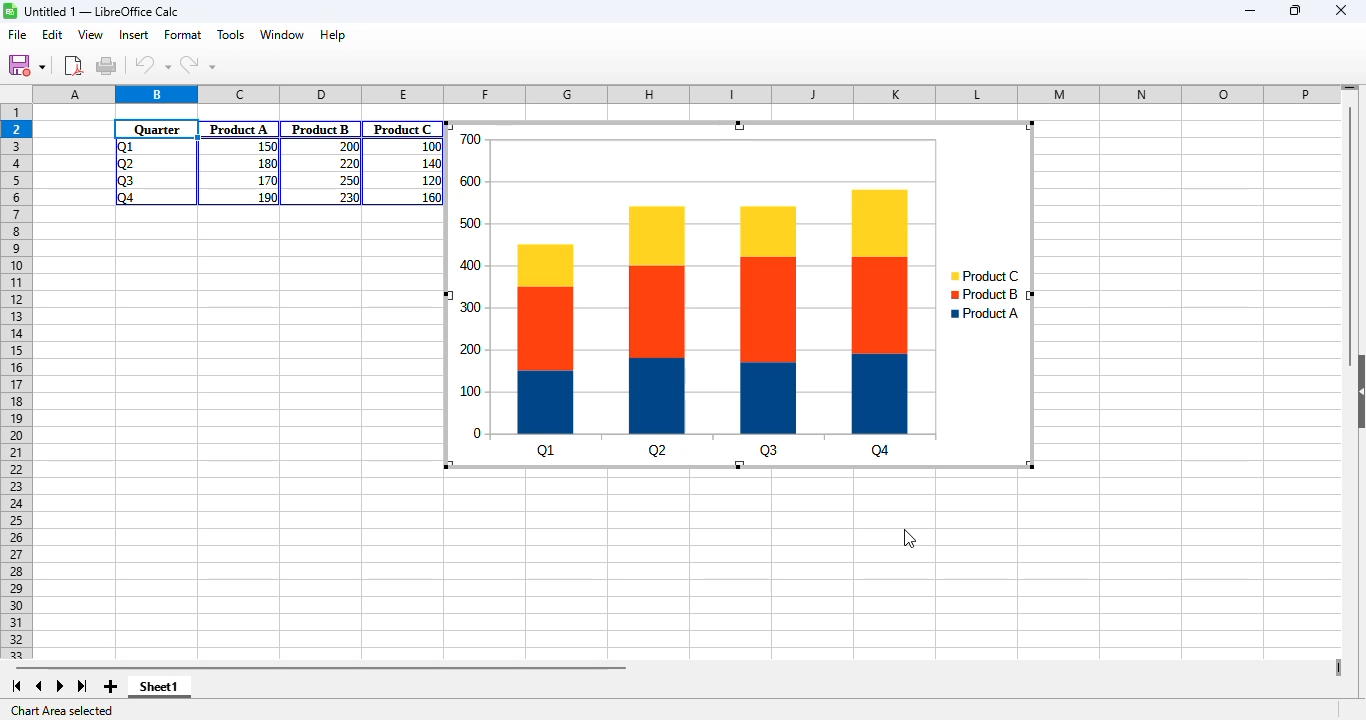 Image resolution: width=1366 pixels, height=720 pixels. Describe the element at coordinates (197, 65) in the screenshot. I see `redo` at that location.